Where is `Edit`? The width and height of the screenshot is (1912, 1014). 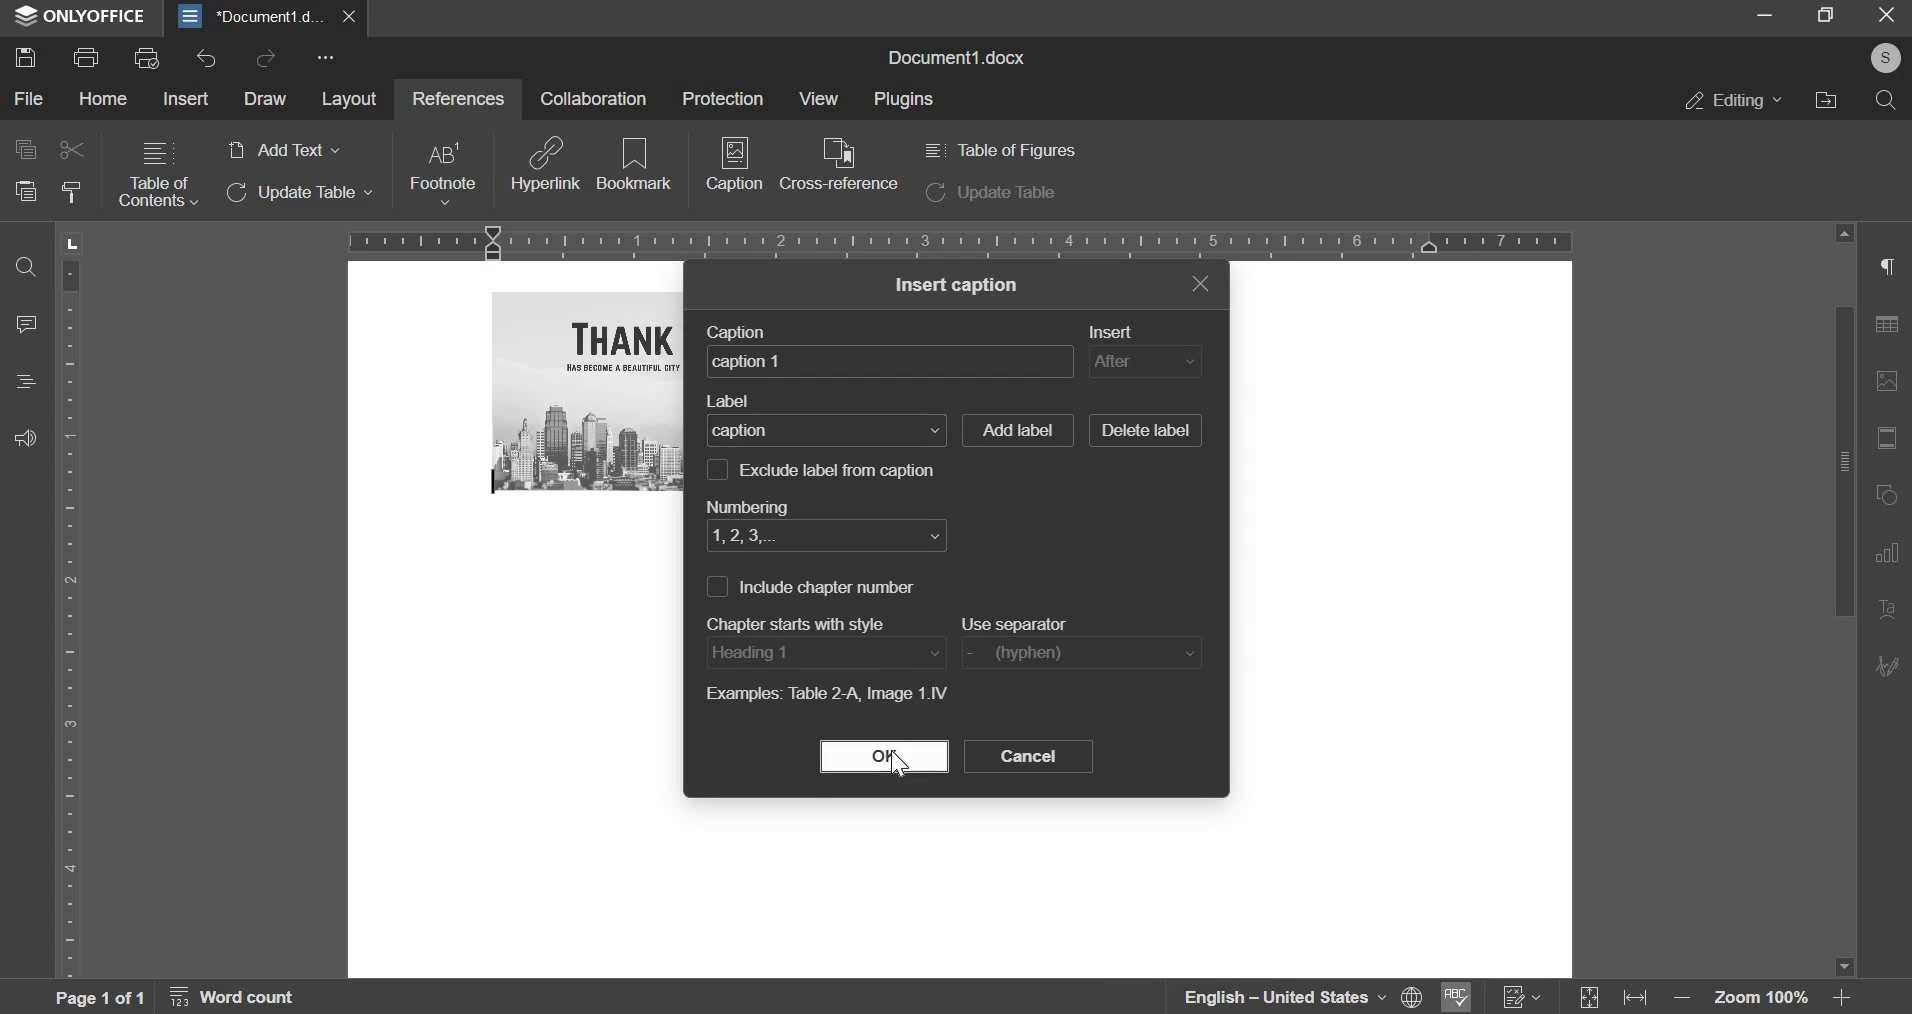
Edit is located at coordinates (1889, 664).